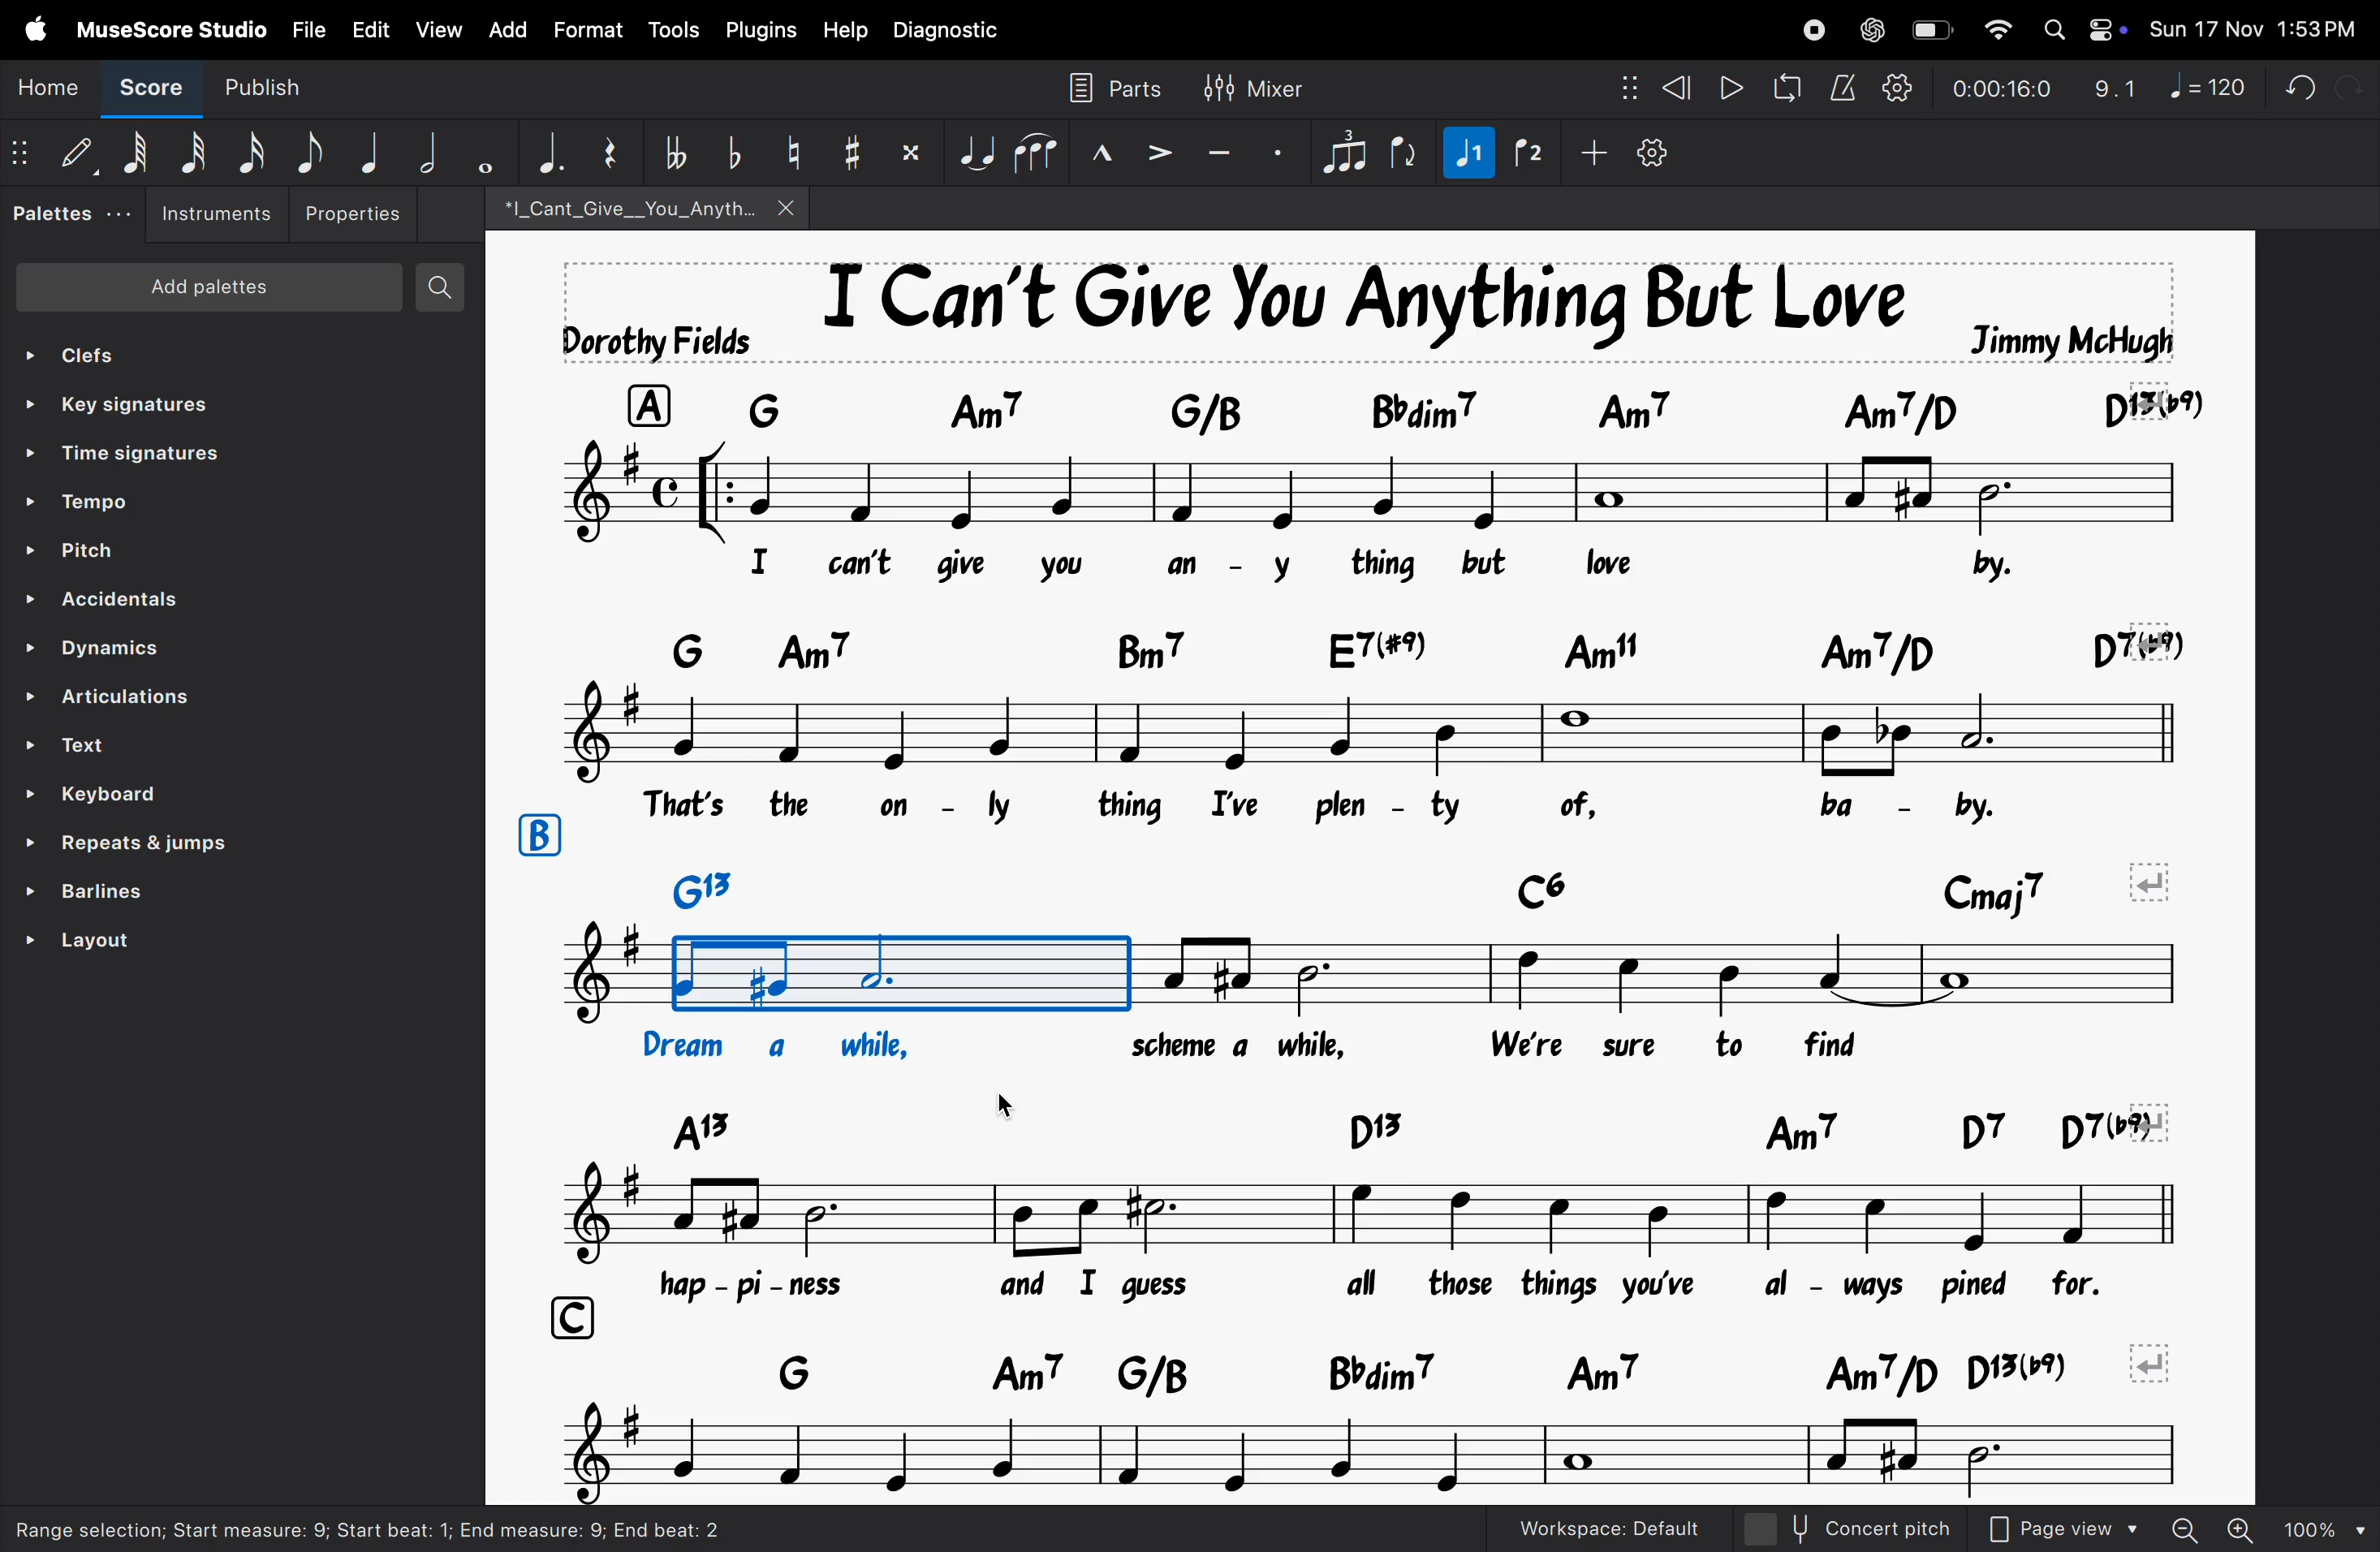 This screenshot has height=1552, width=2380. What do you see at coordinates (668, 31) in the screenshot?
I see `tools` at bounding box center [668, 31].